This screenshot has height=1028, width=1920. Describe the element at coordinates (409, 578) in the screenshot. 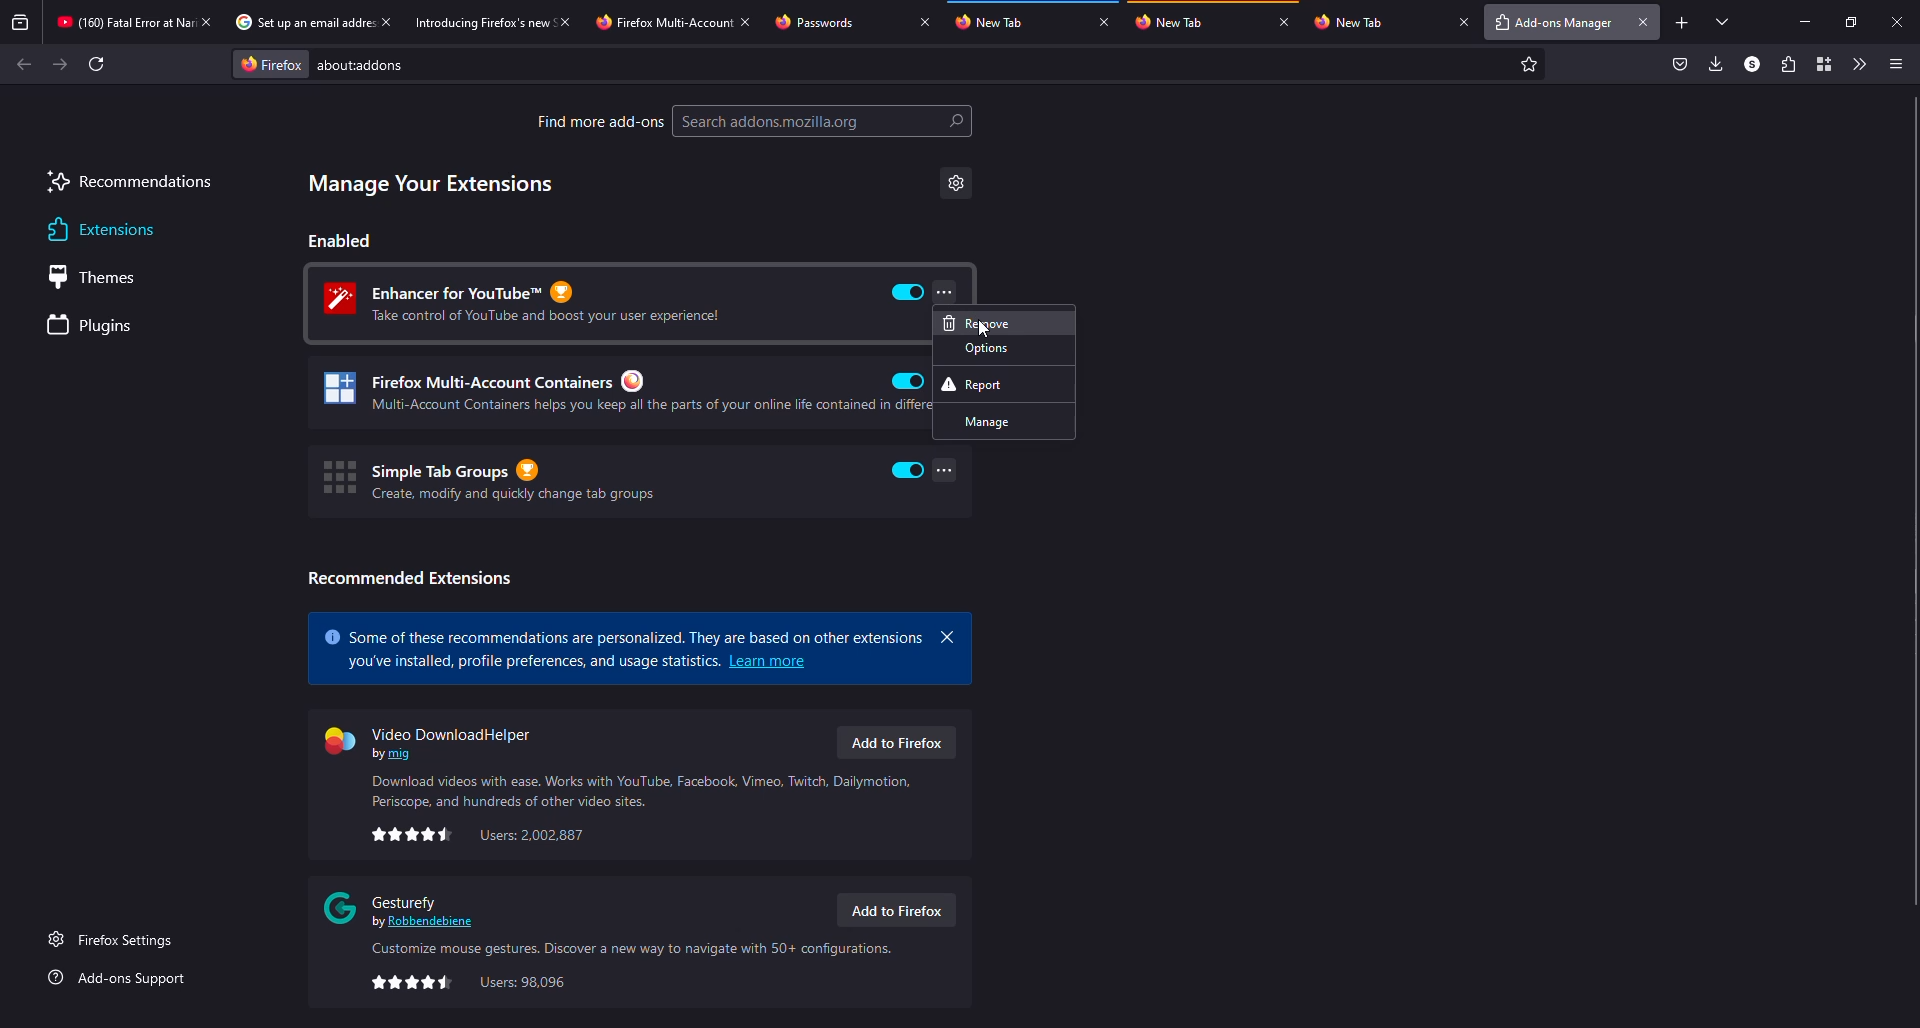

I see `recommended` at that location.